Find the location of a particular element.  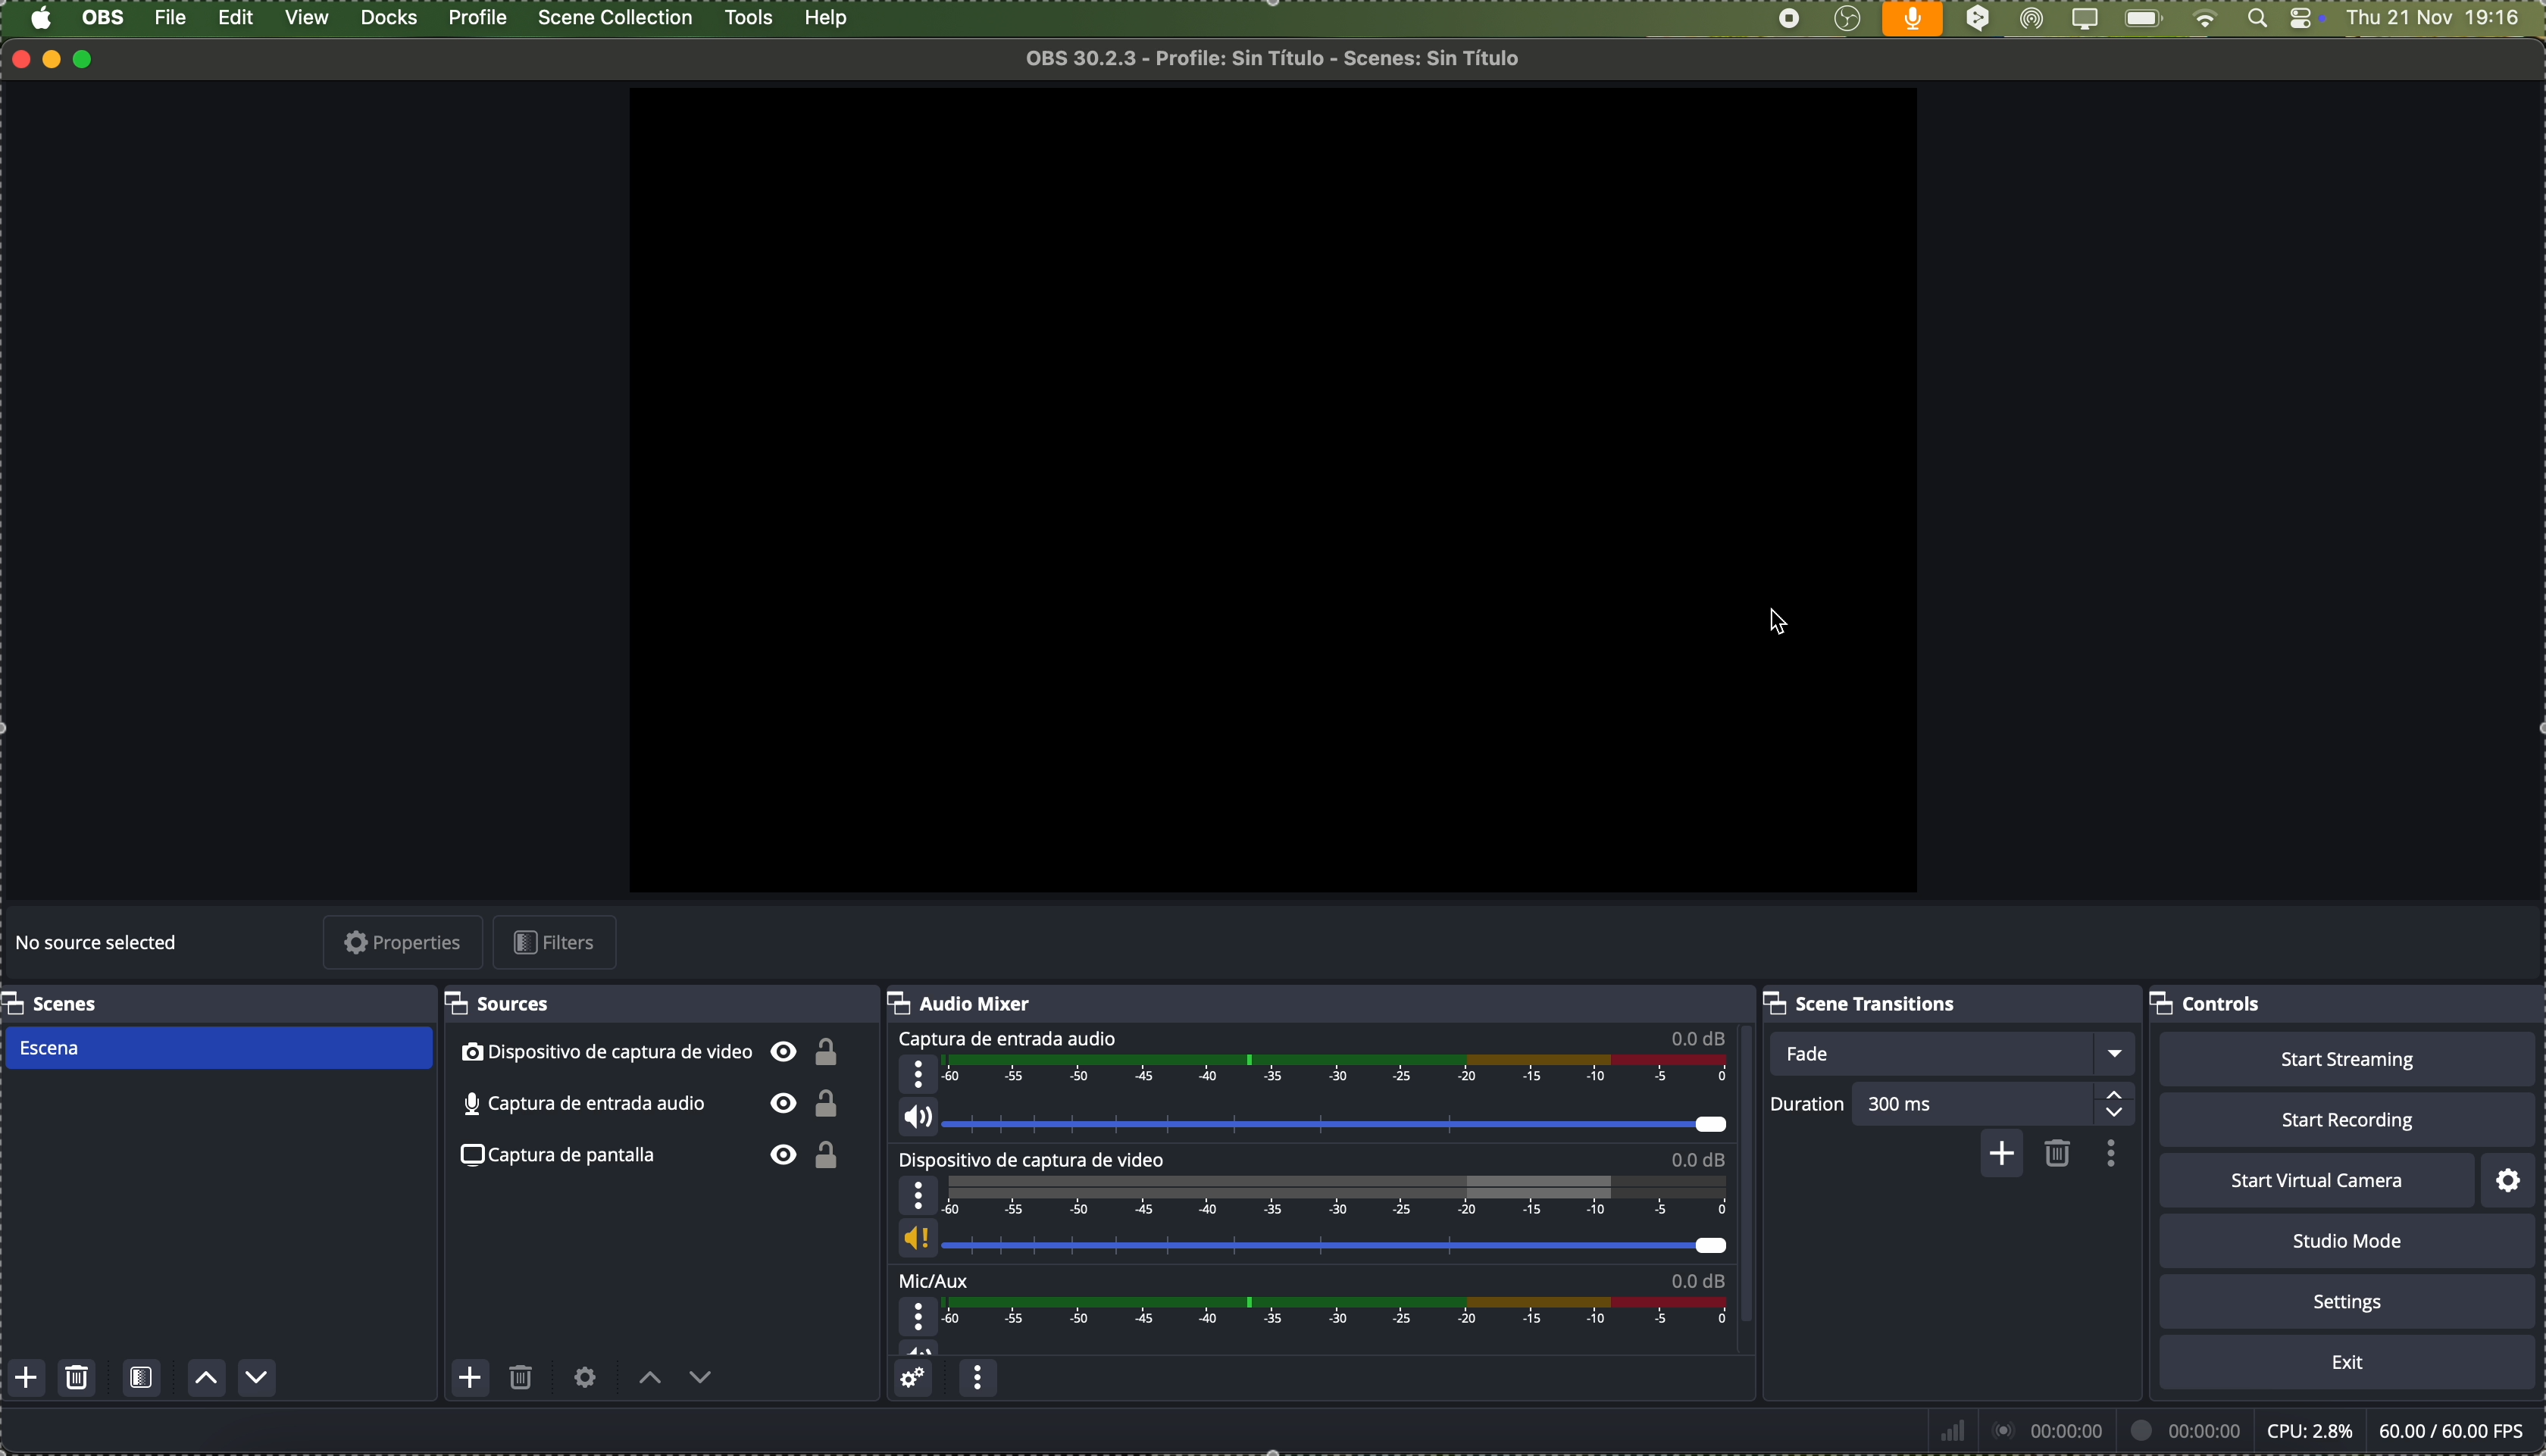

advanced audio properties is located at coordinates (916, 1381).